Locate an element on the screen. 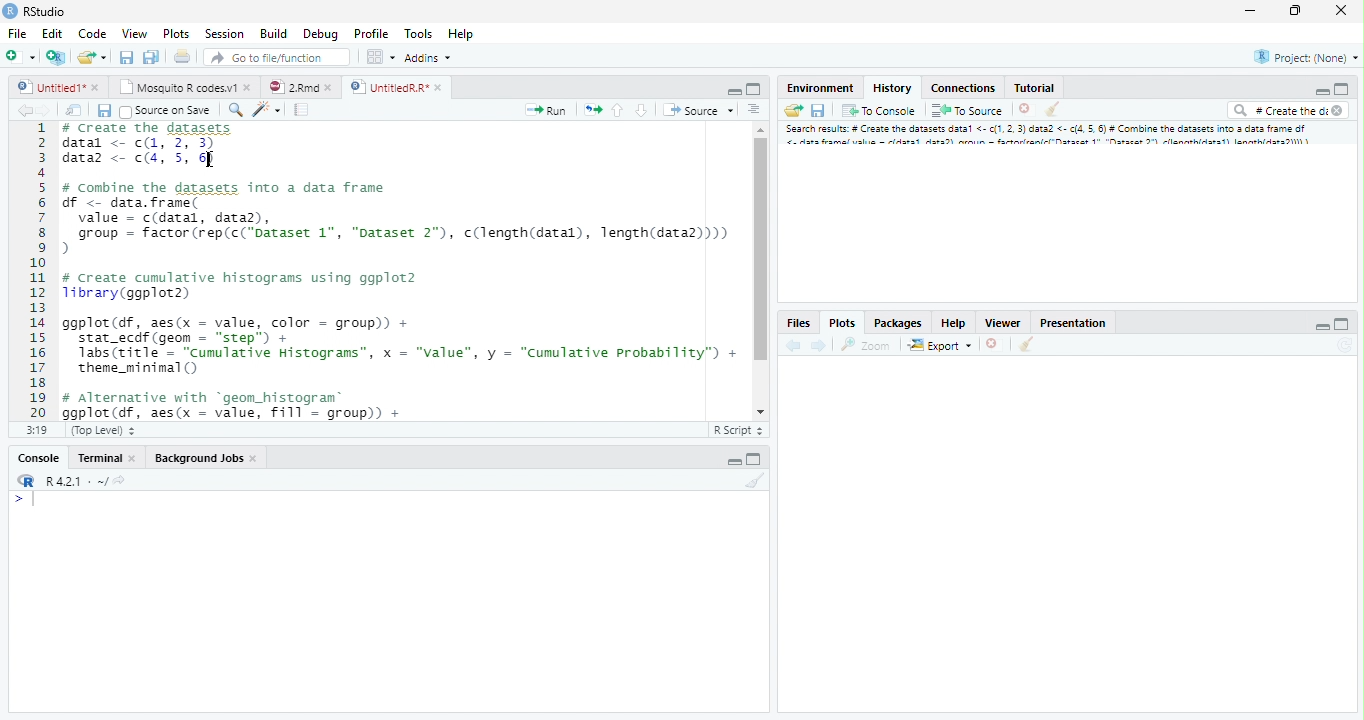 The height and width of the screenshot is (720, 1364). Plots is located at coordinates (176, 35).